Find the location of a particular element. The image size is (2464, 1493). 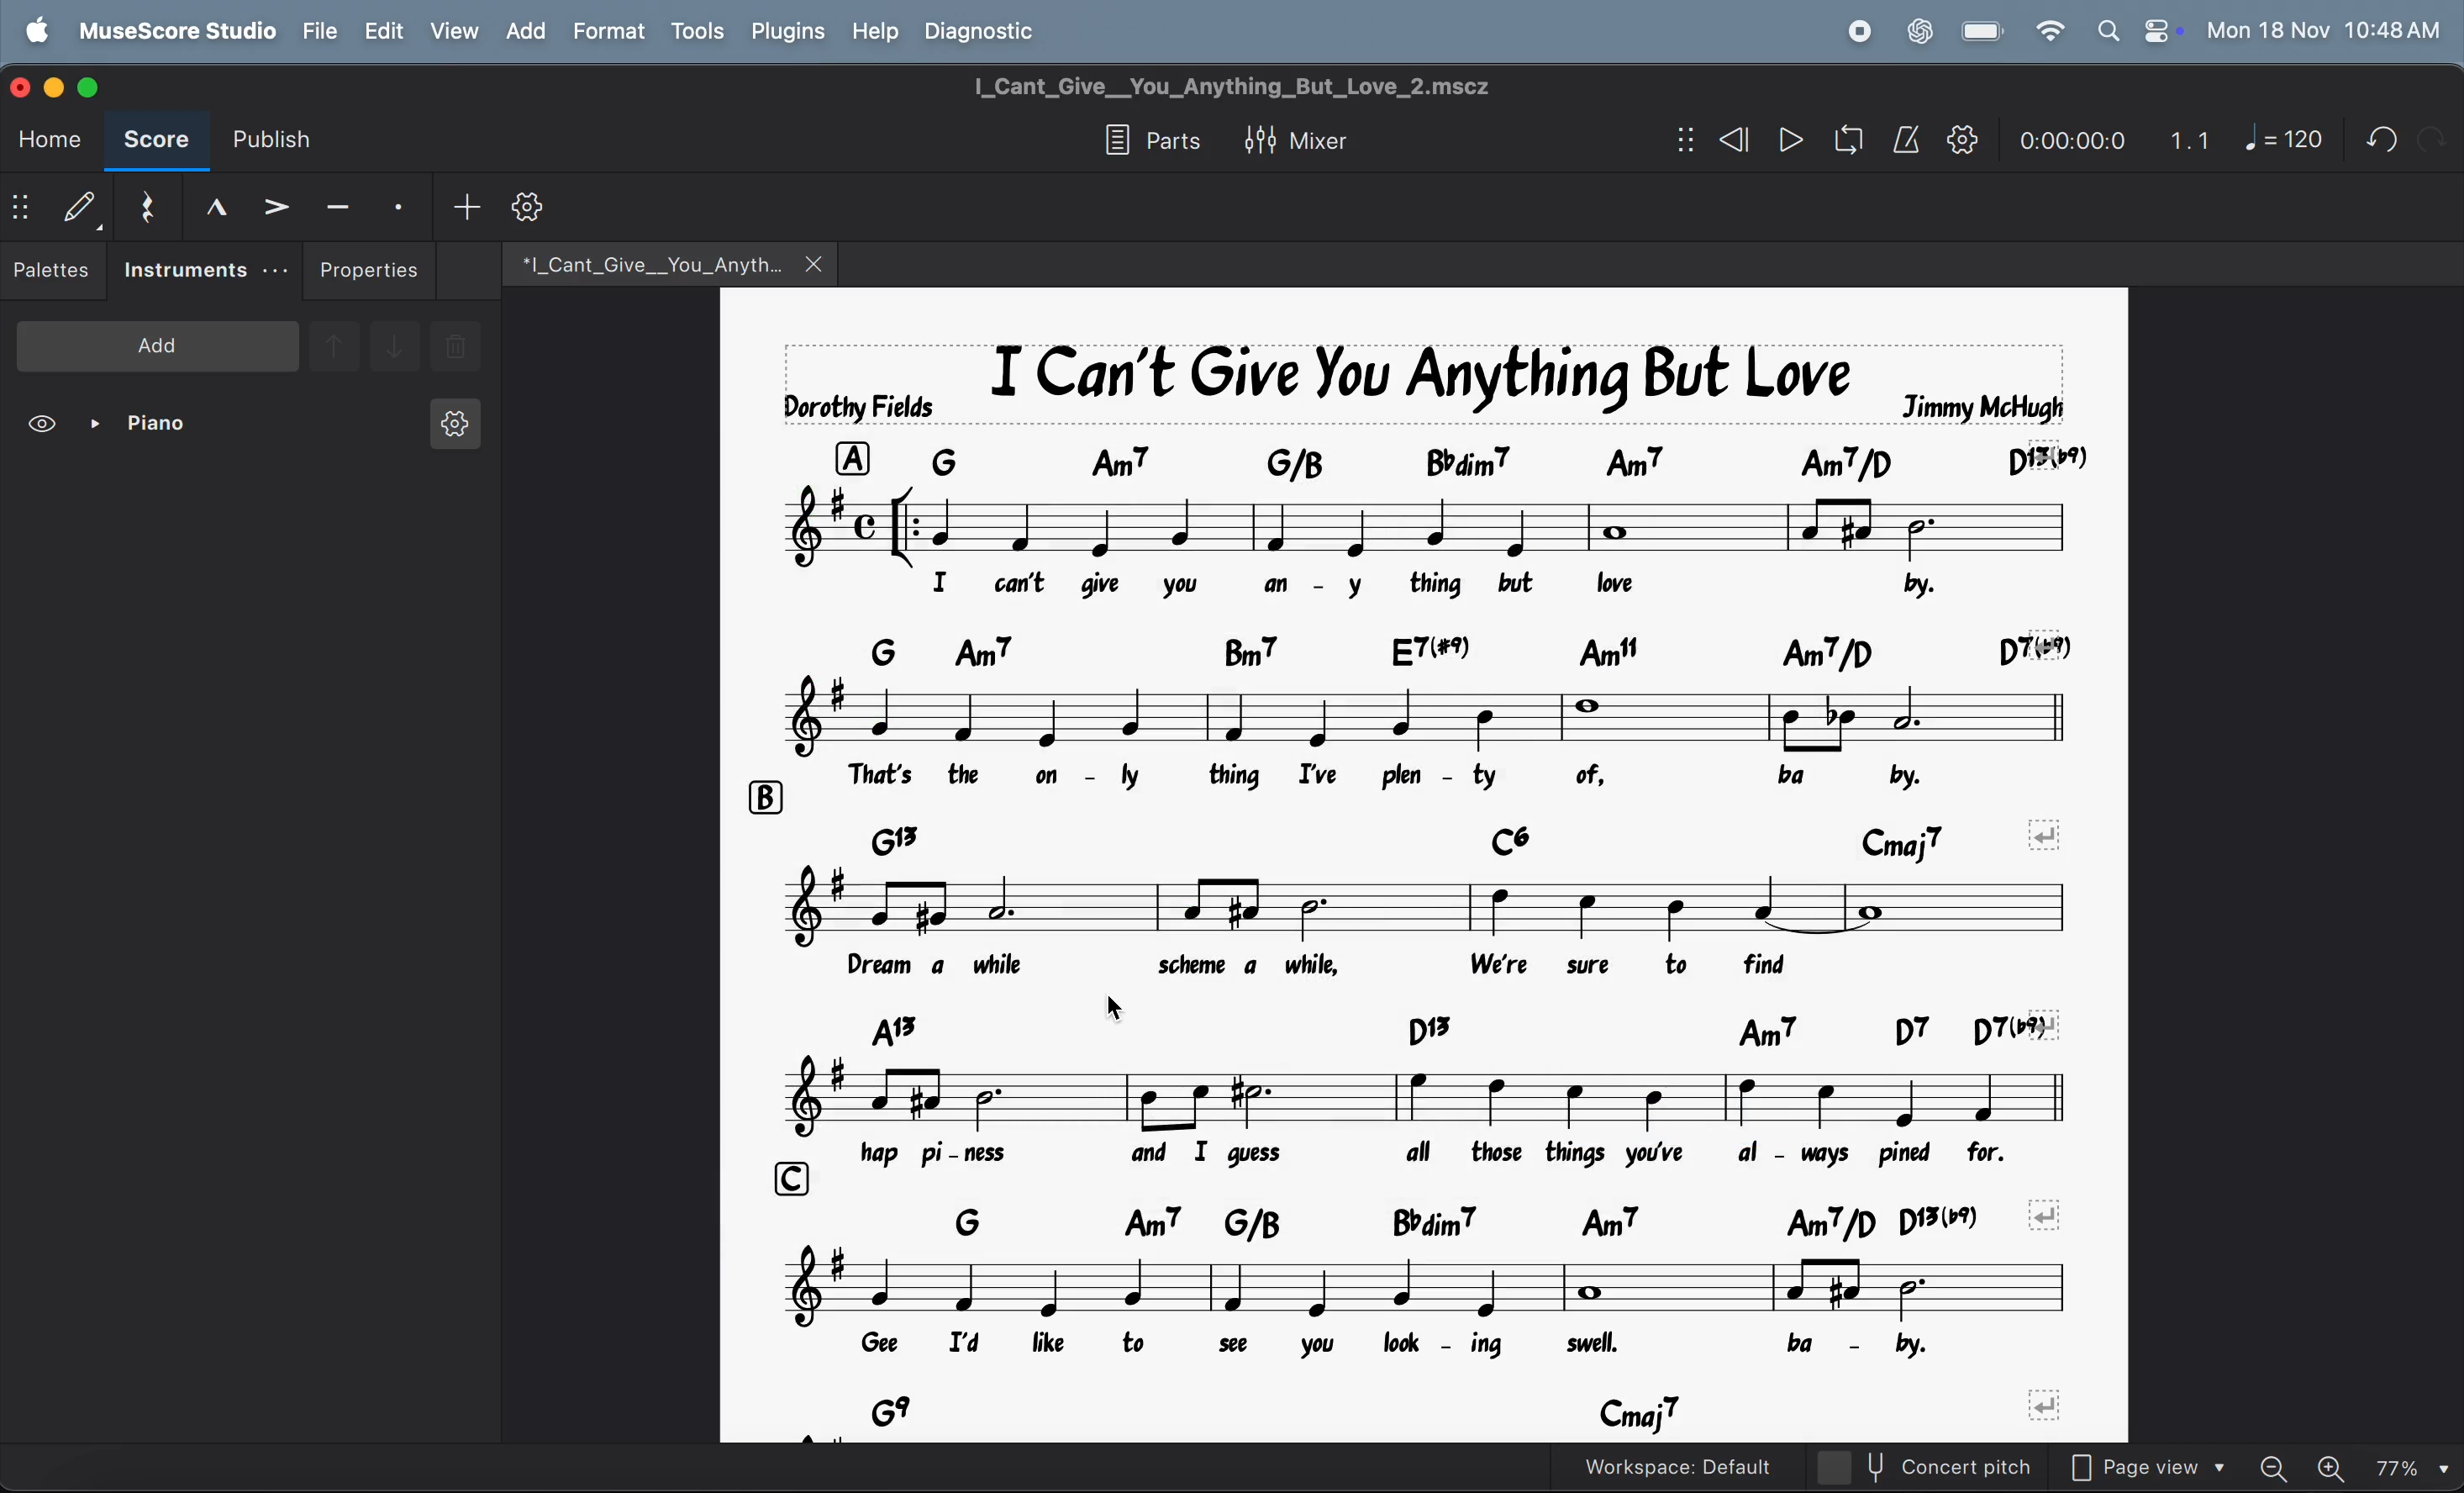

loop playback is located at coordinates (1820, 143).